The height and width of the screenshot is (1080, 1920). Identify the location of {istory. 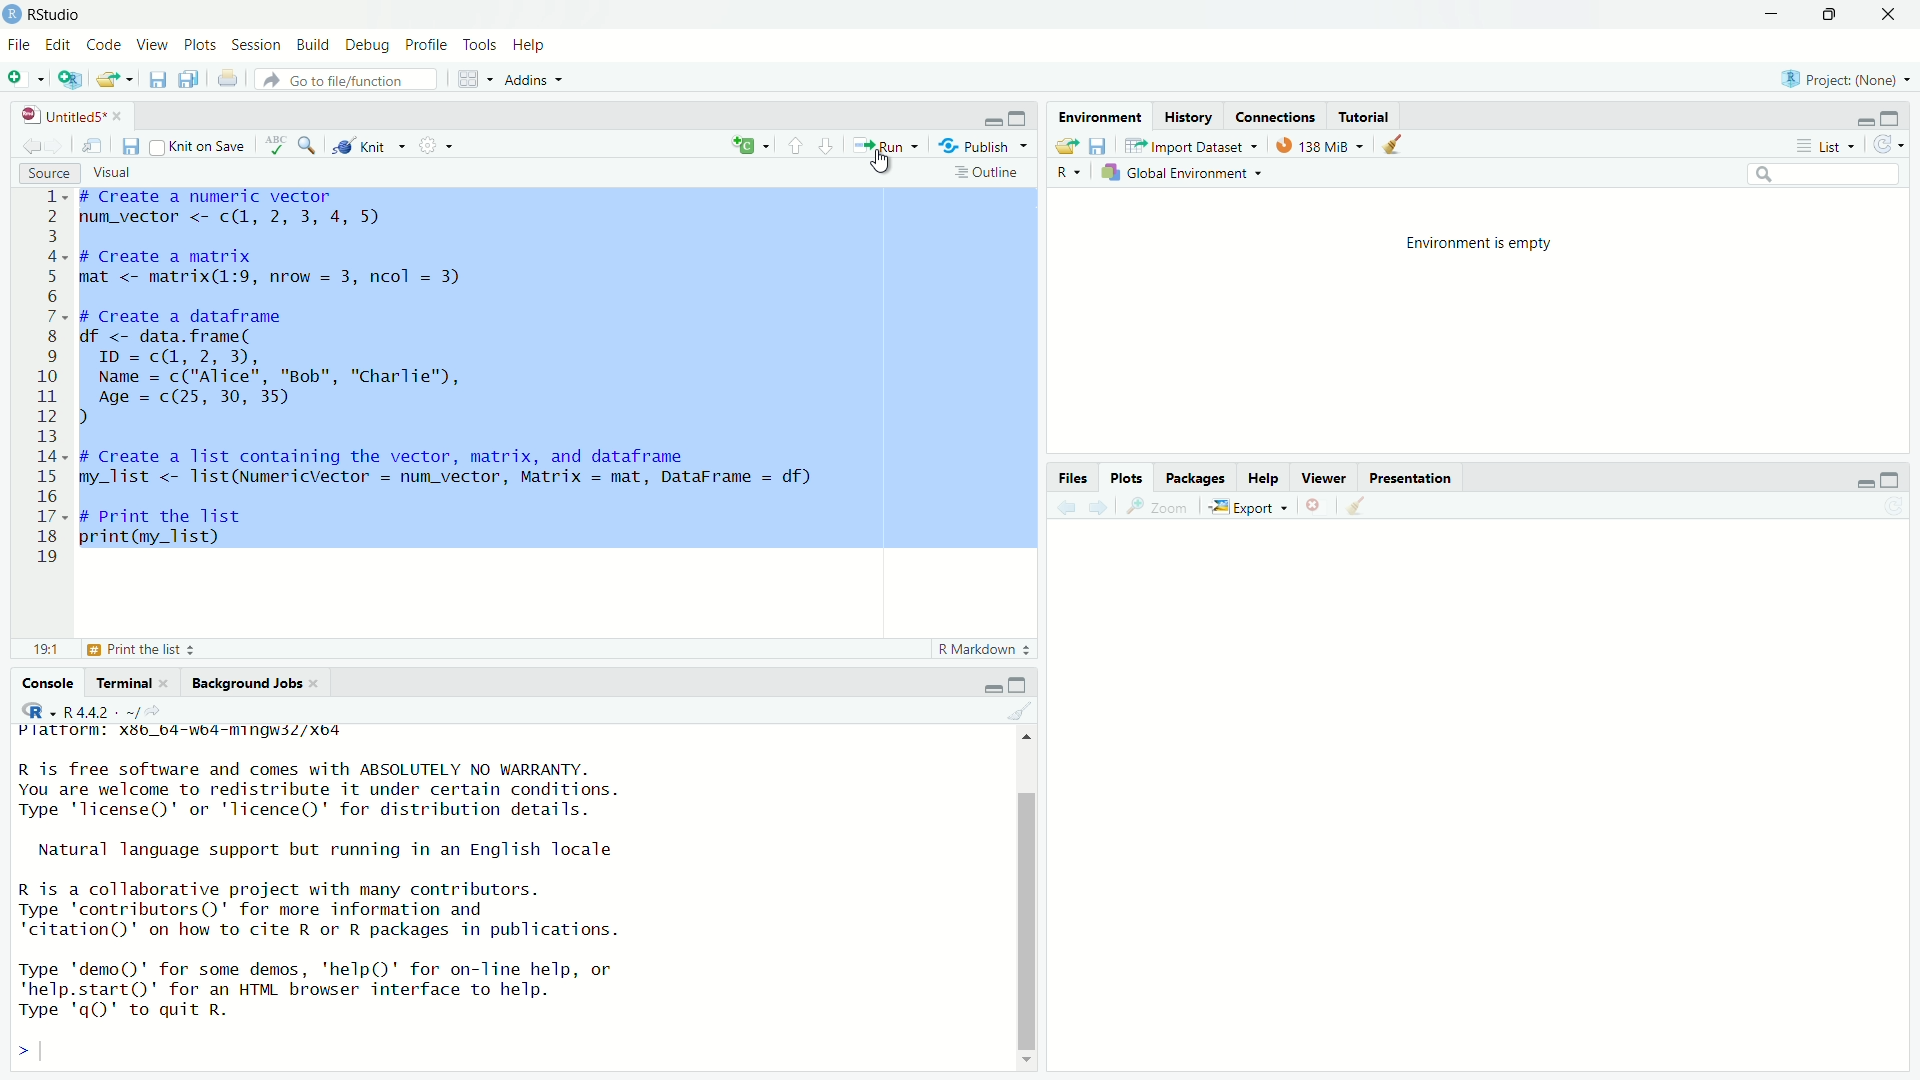
(1190, 117).